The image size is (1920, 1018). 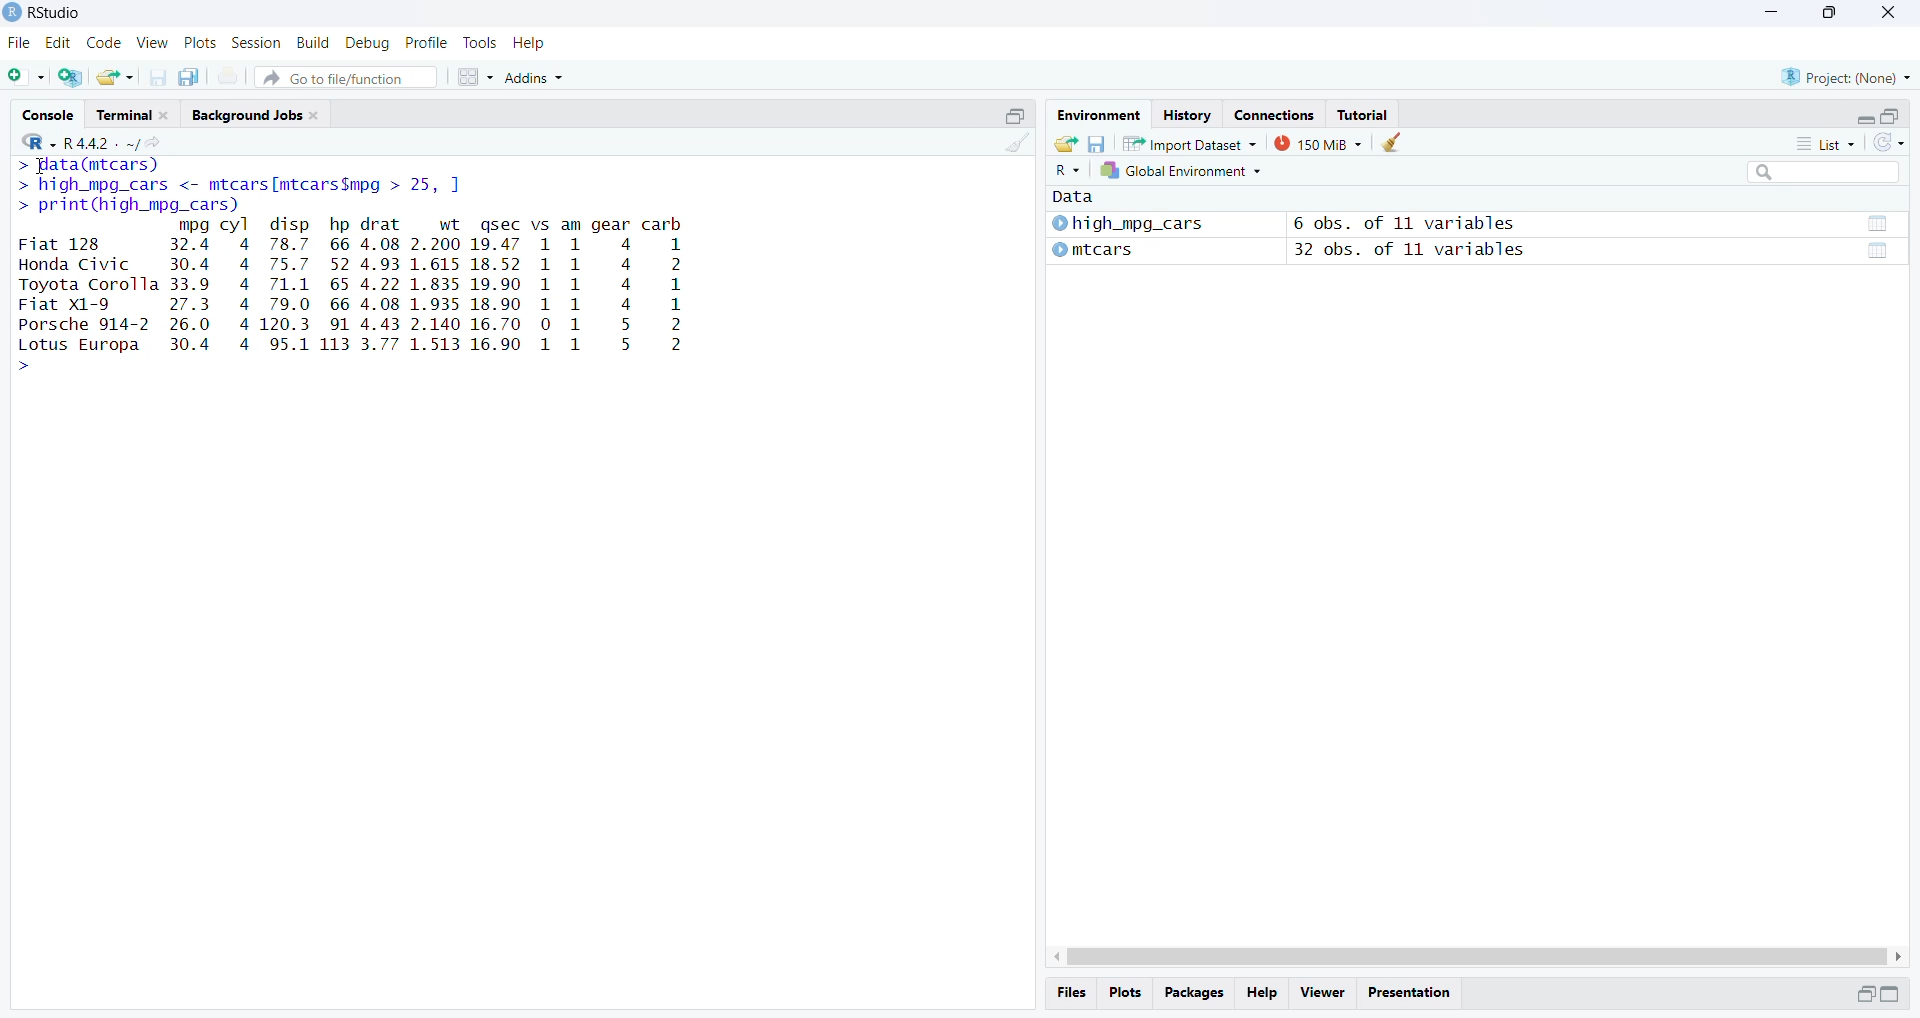 What do you see at coordinates (70, 142) in the screenshot?
I see `R 4.4.2.` at bounding box center [70, 142].